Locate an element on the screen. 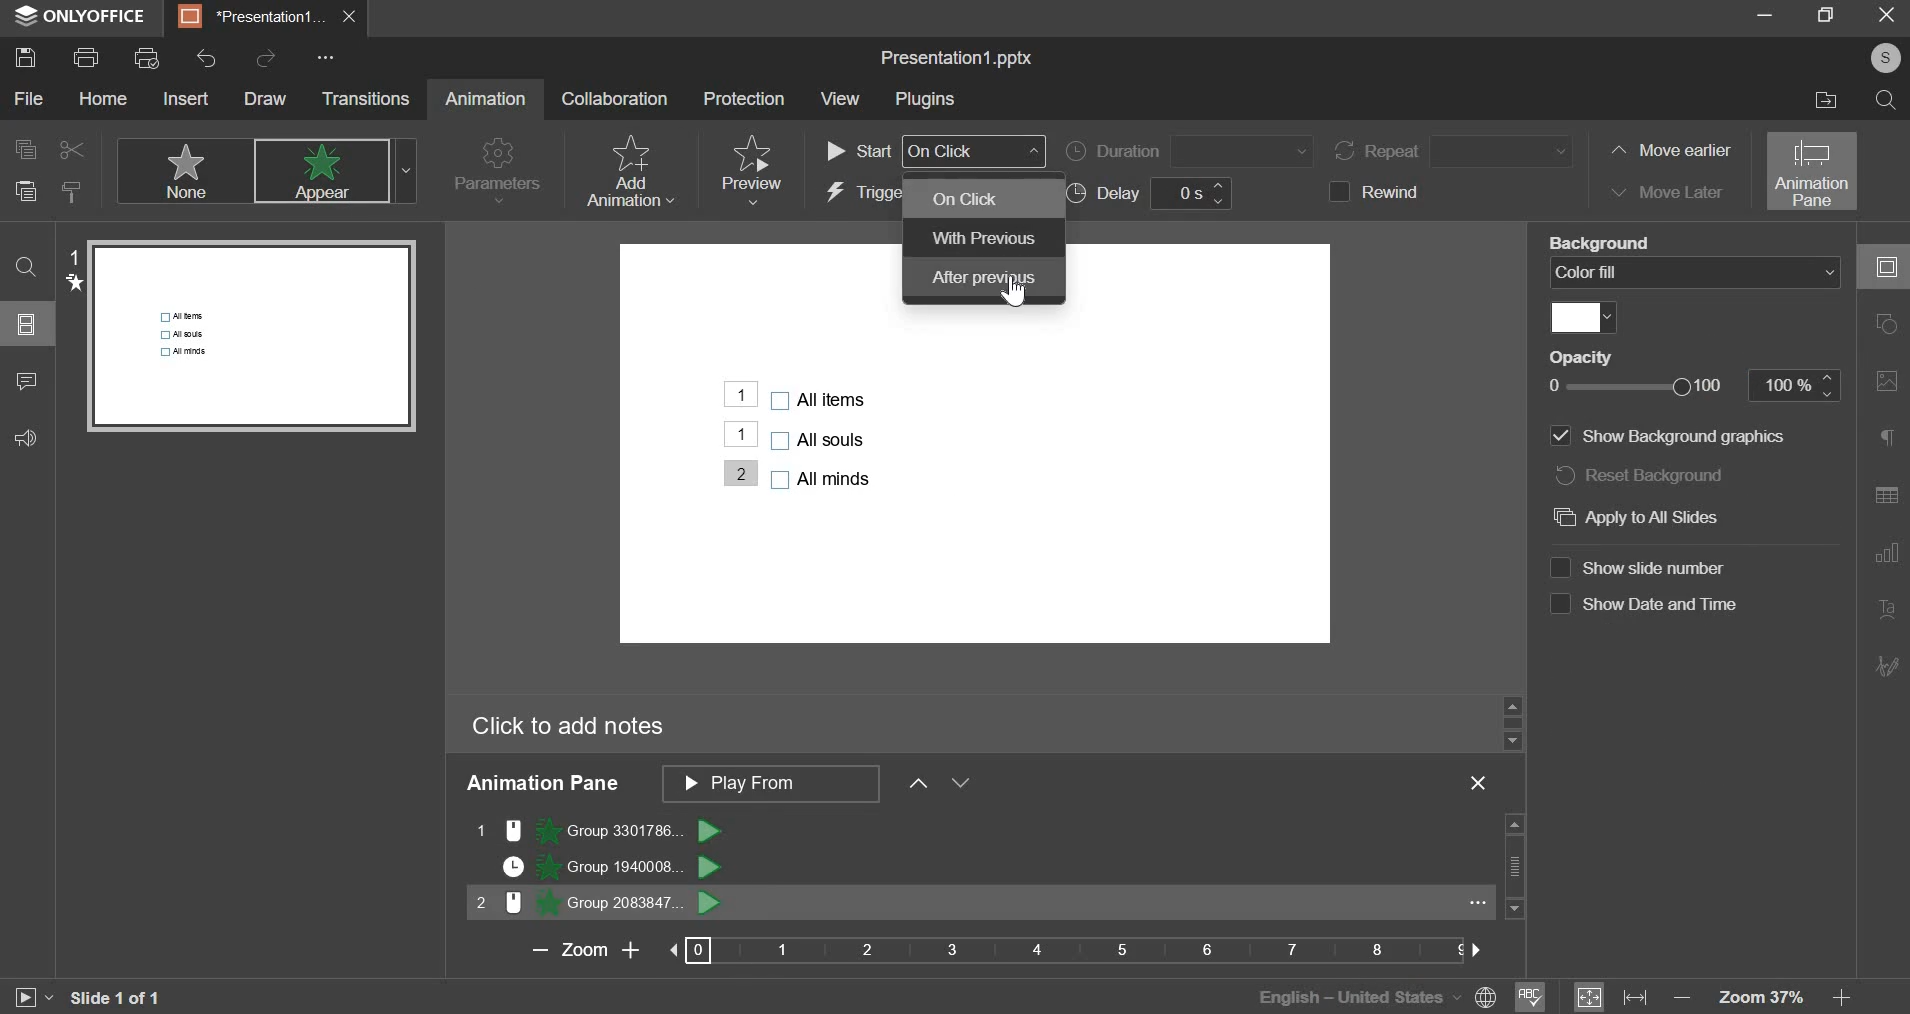 The image size is (1910, 1014). onlyoffice is located at coordinates (78, 16).